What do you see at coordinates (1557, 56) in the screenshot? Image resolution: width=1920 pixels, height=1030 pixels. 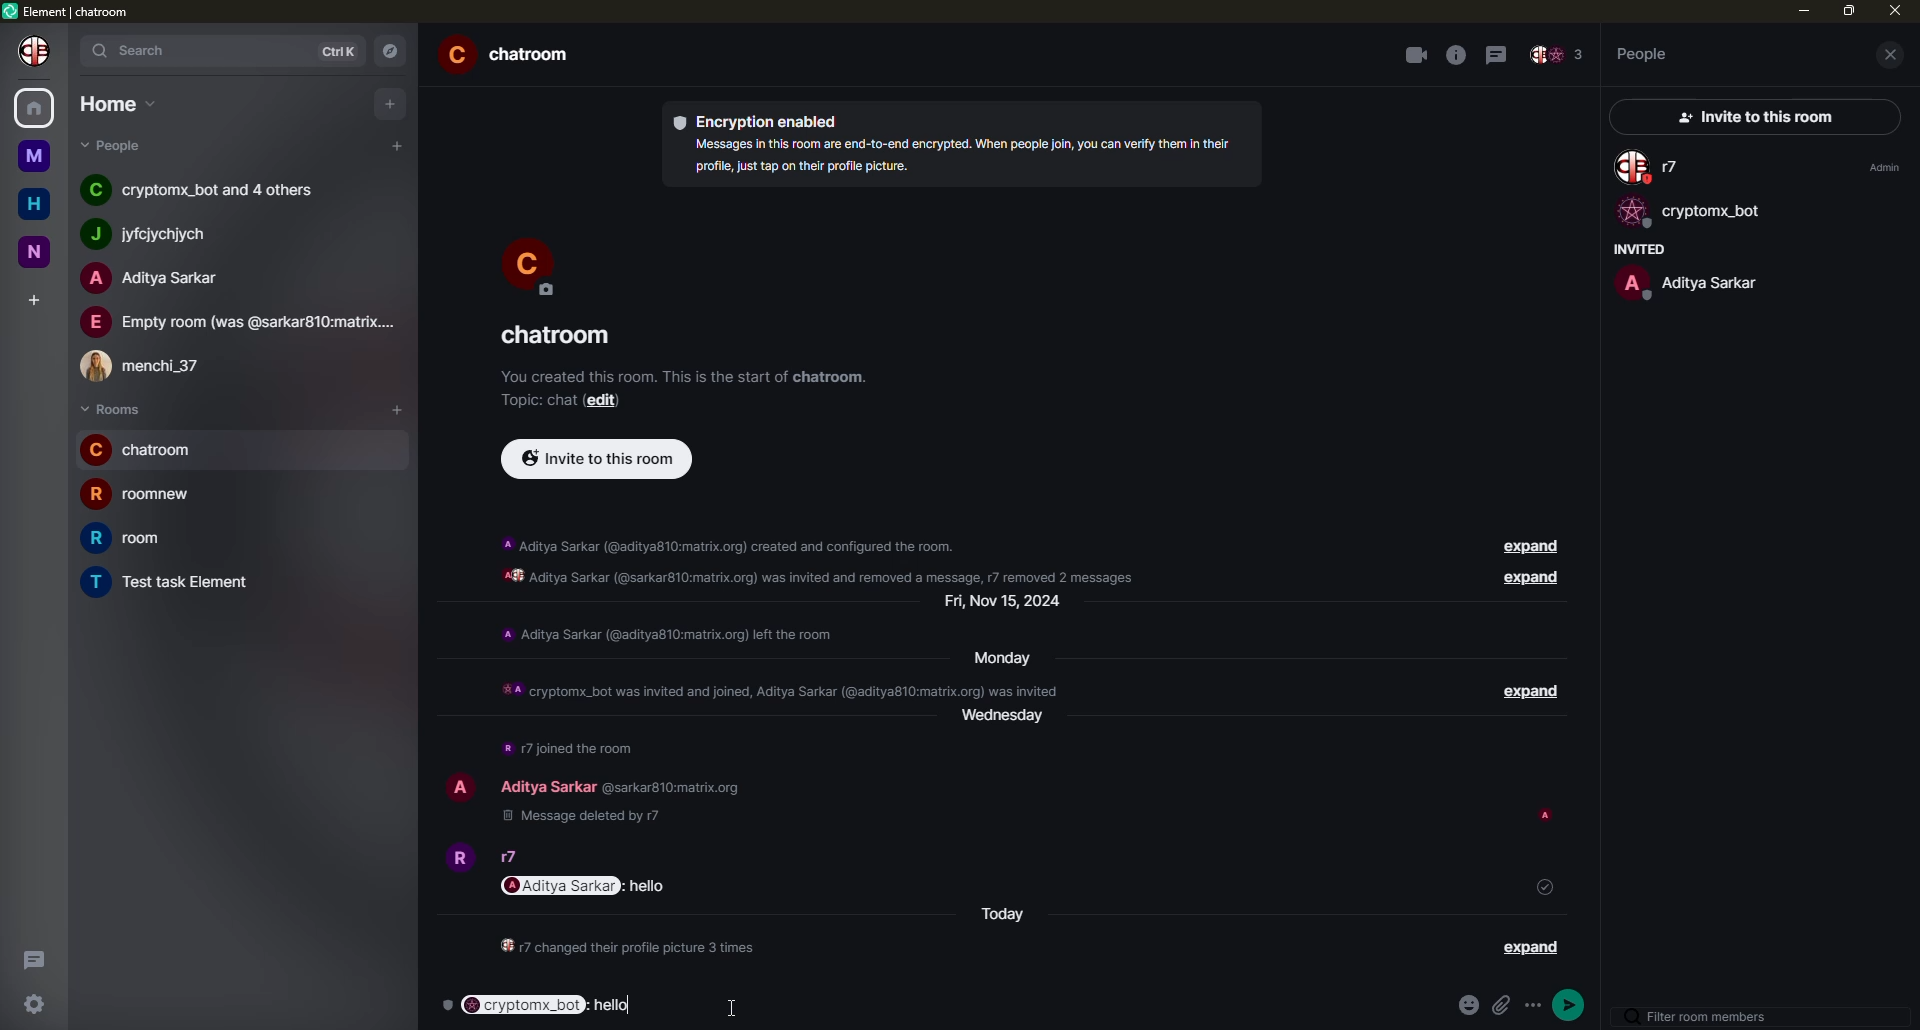 I see `people` at bounding box center [1557, 56].